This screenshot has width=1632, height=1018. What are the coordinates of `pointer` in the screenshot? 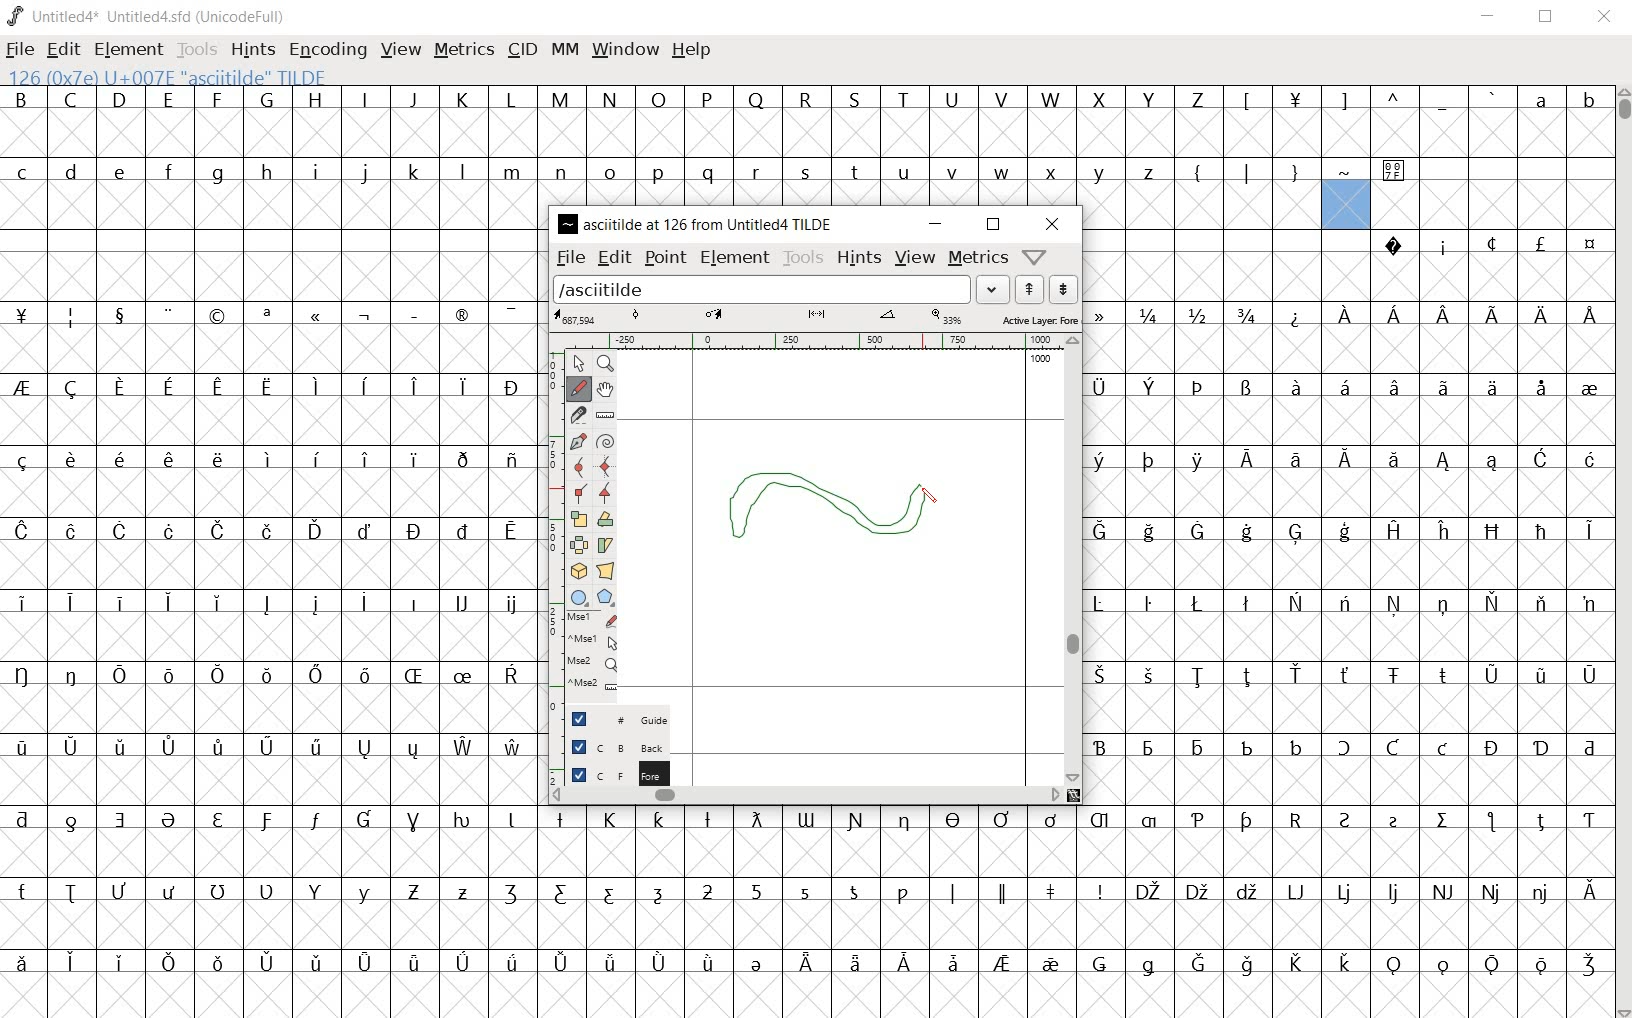 It's located at (578, 363).